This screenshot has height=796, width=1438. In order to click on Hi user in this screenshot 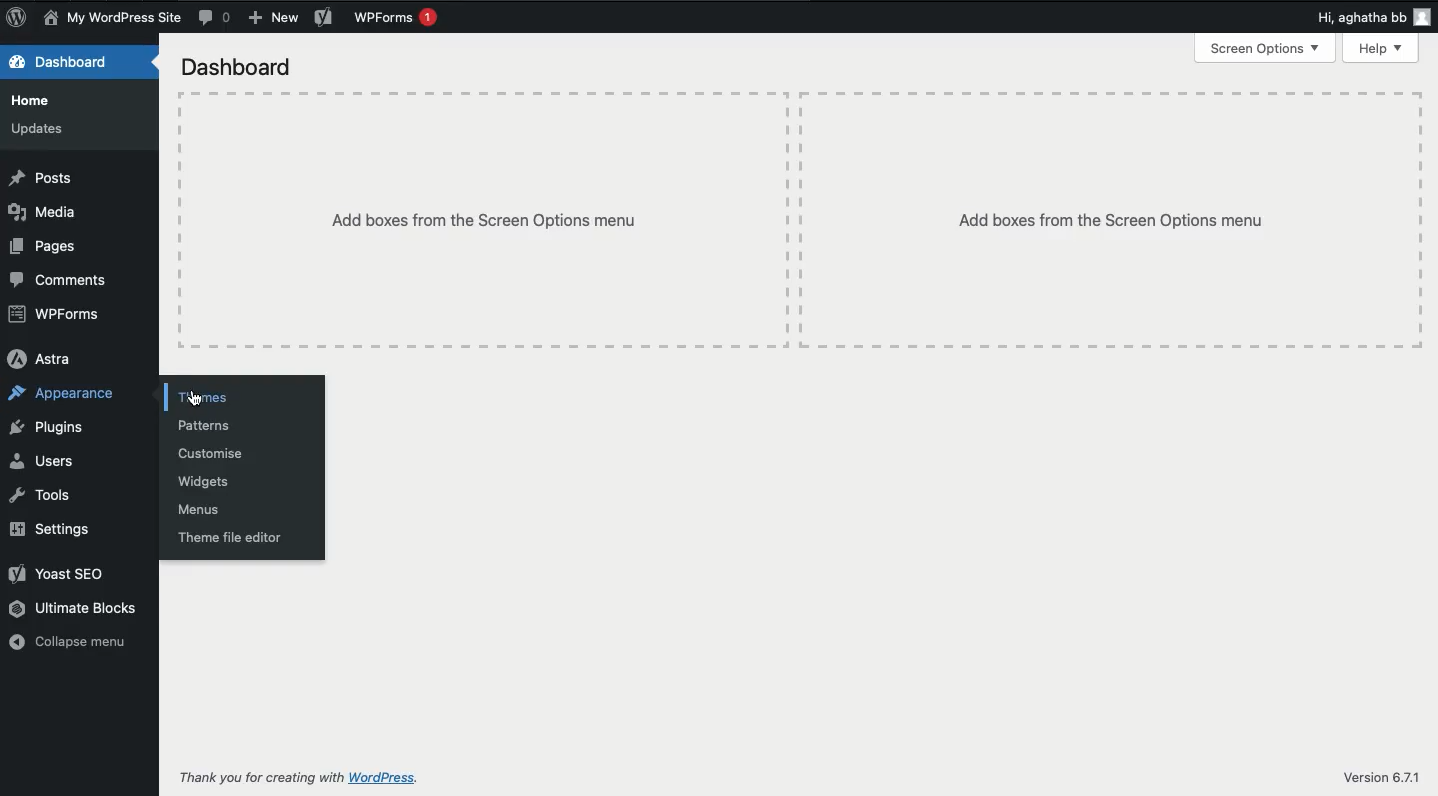, I will do `click(1371, 18)`.